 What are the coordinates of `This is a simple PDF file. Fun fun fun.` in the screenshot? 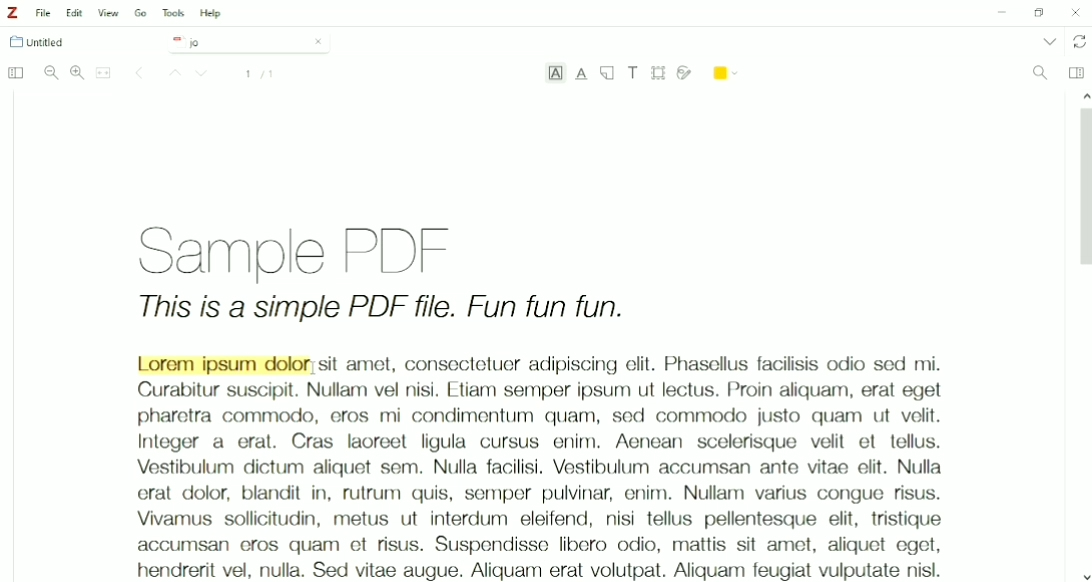 It's located at (382, 310).